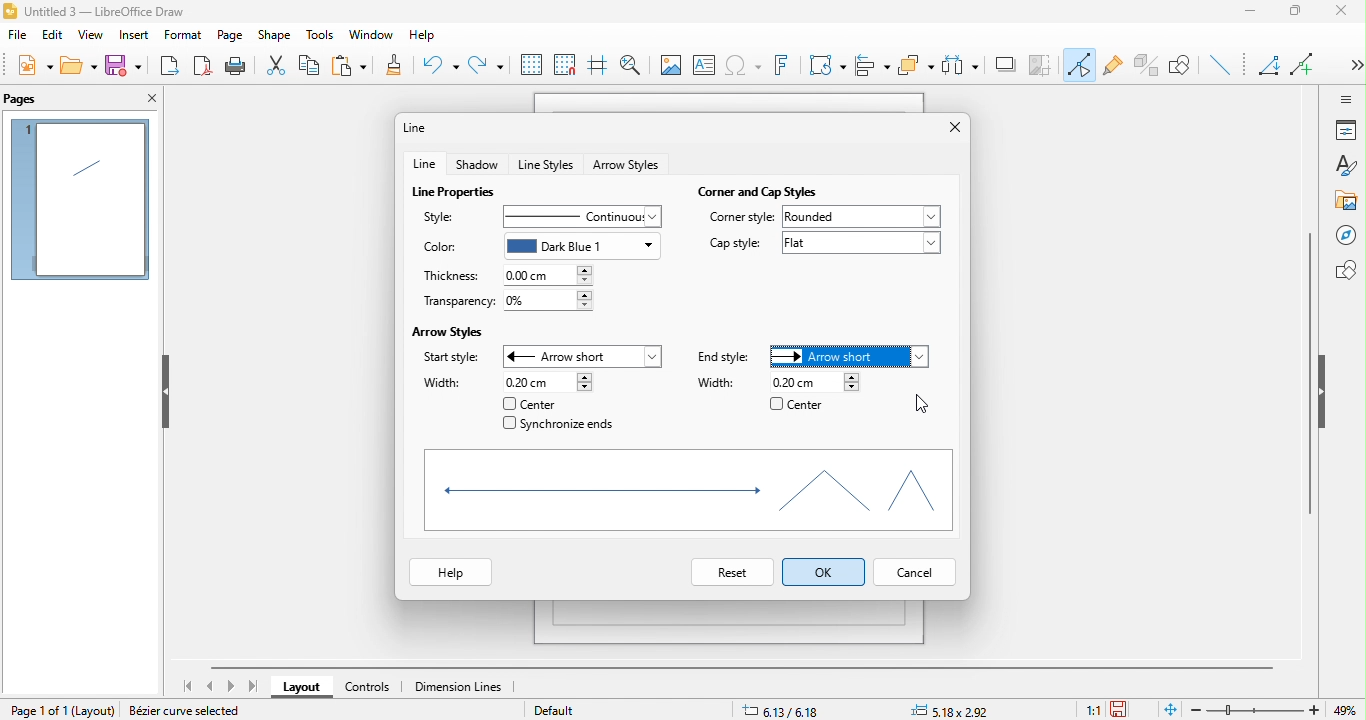 This screenshot has width=1366, height=720. What do you see at coordinates (230, 36) in the screenshot?
I see `page` at bounding box center [230, 36].